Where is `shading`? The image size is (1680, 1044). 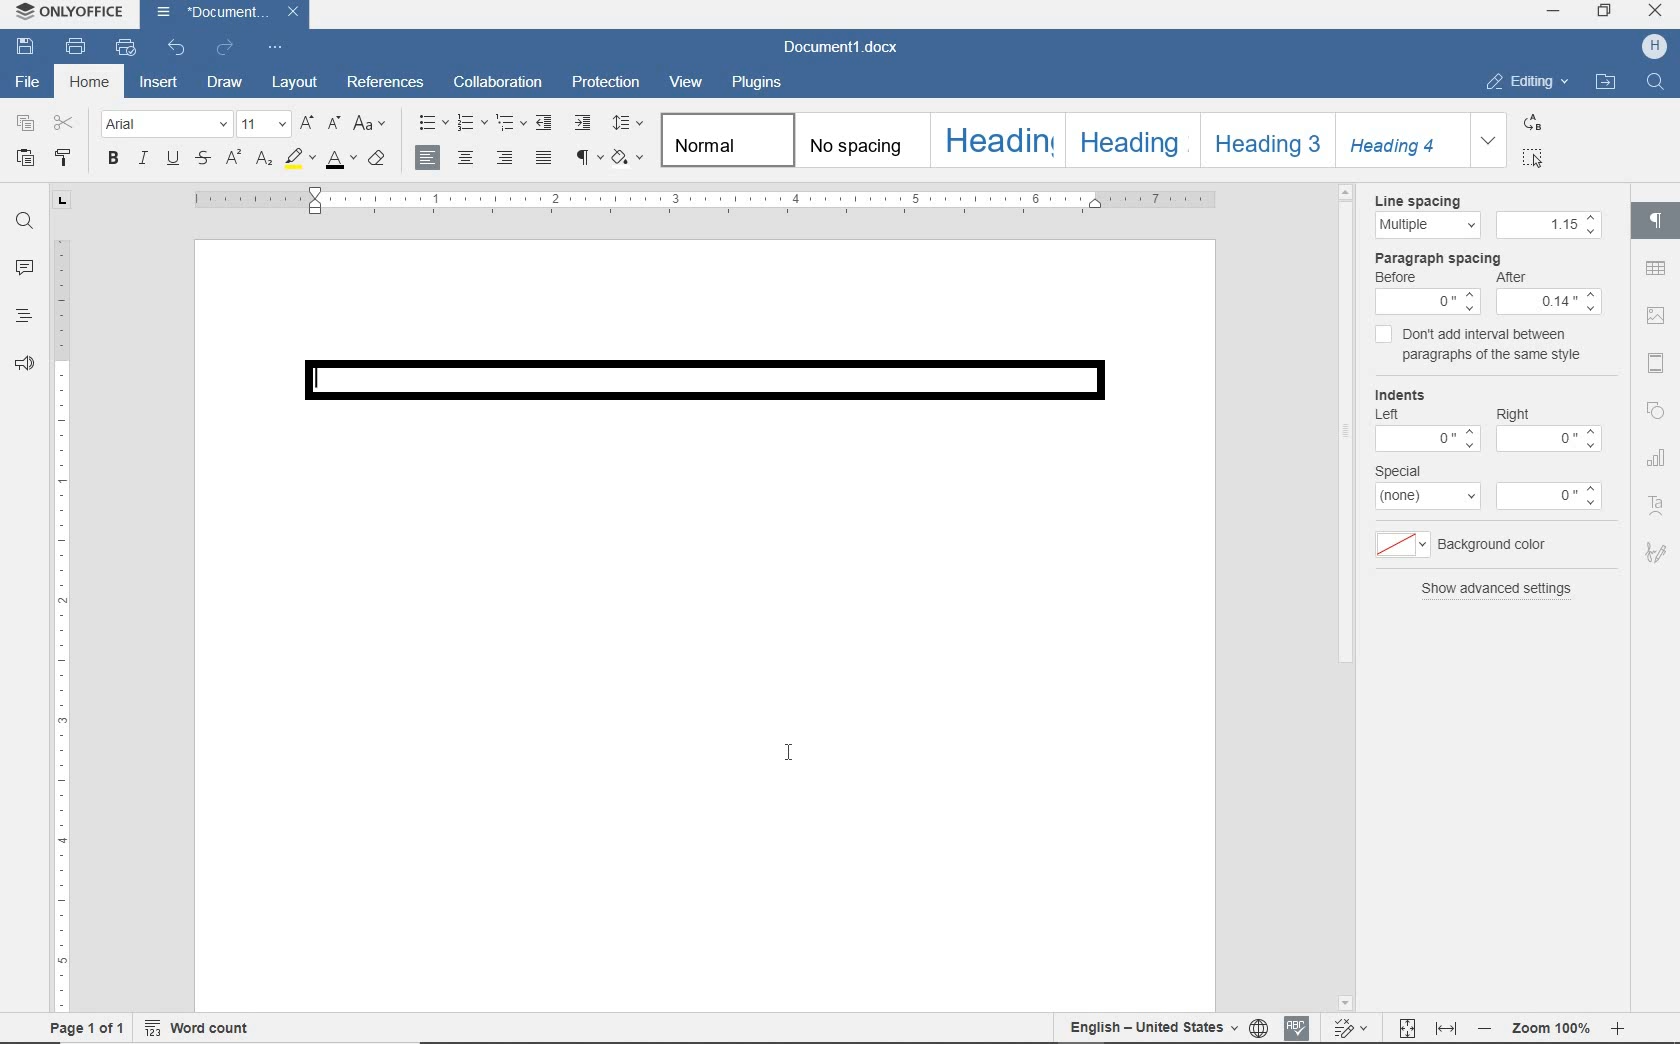
shading is located at coordinates (632, 159).